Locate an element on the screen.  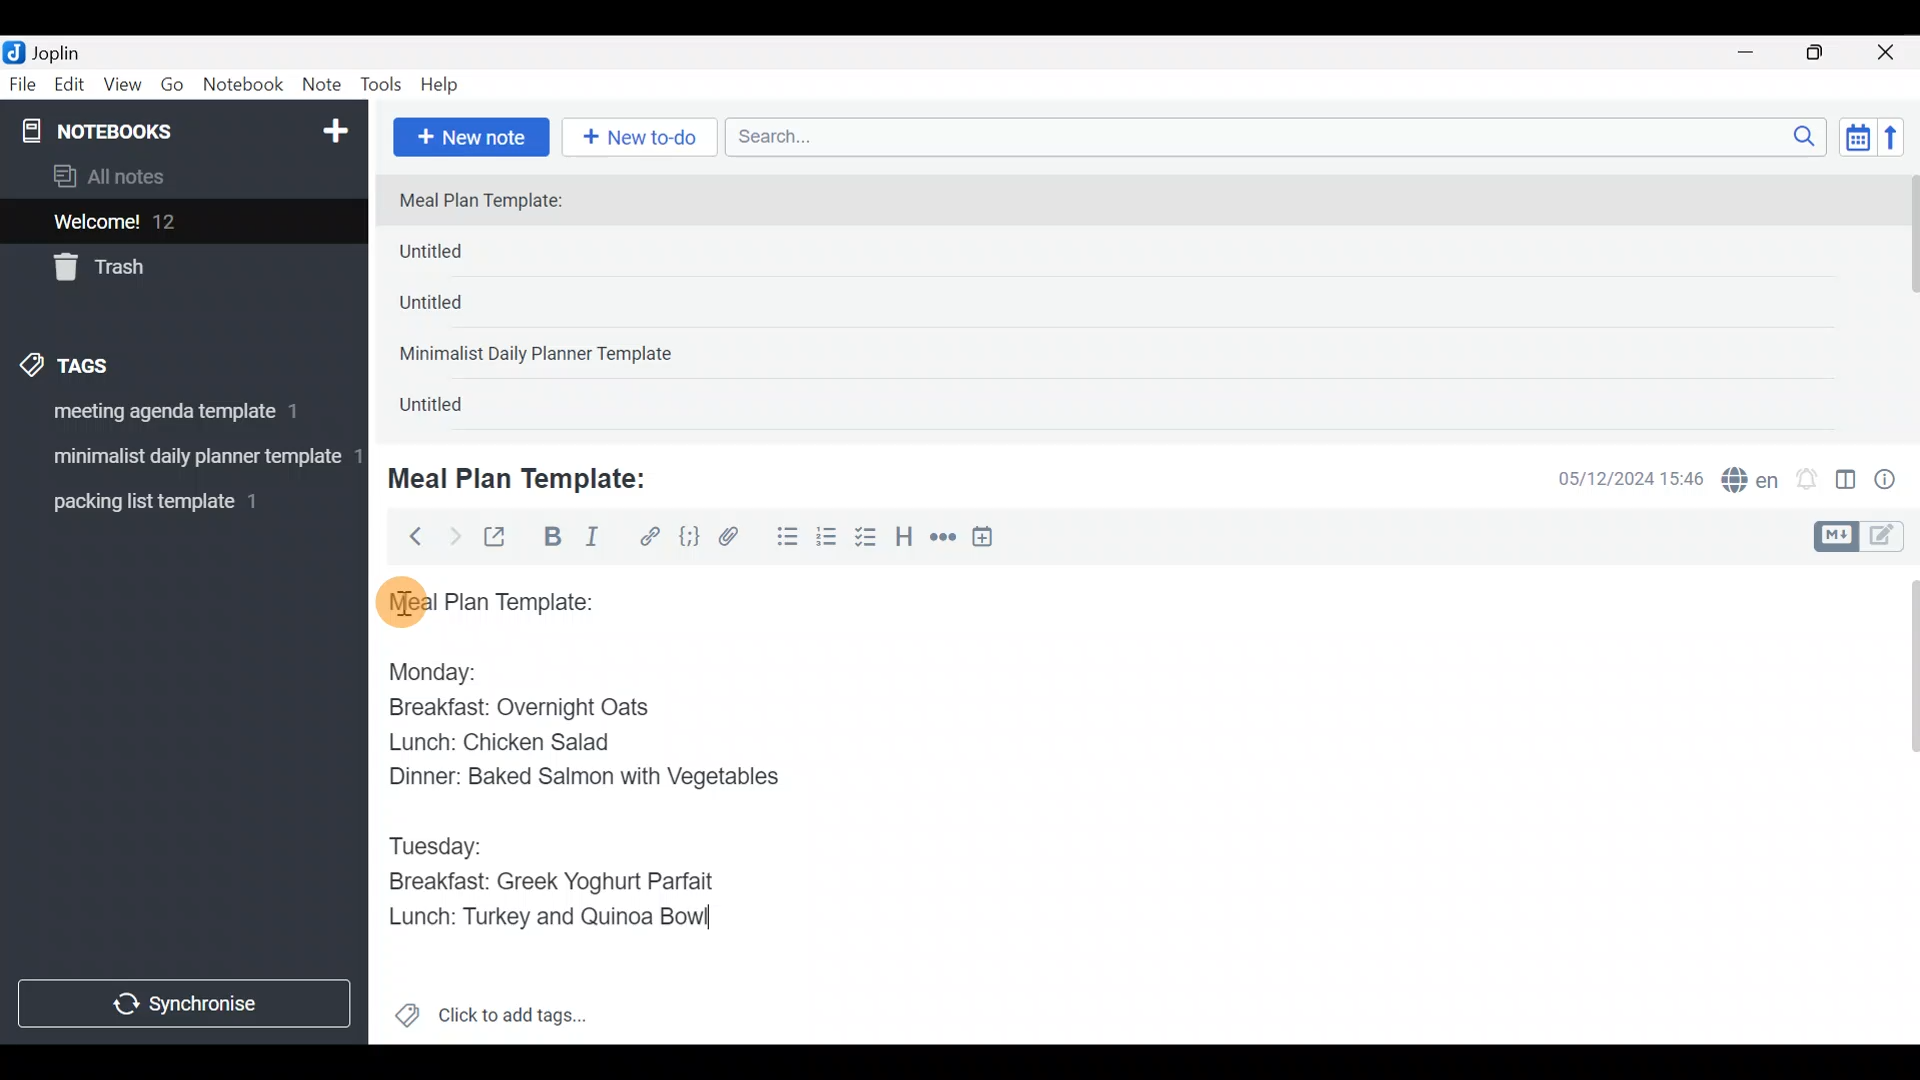
Untitled is located at coordinates (464, 256).